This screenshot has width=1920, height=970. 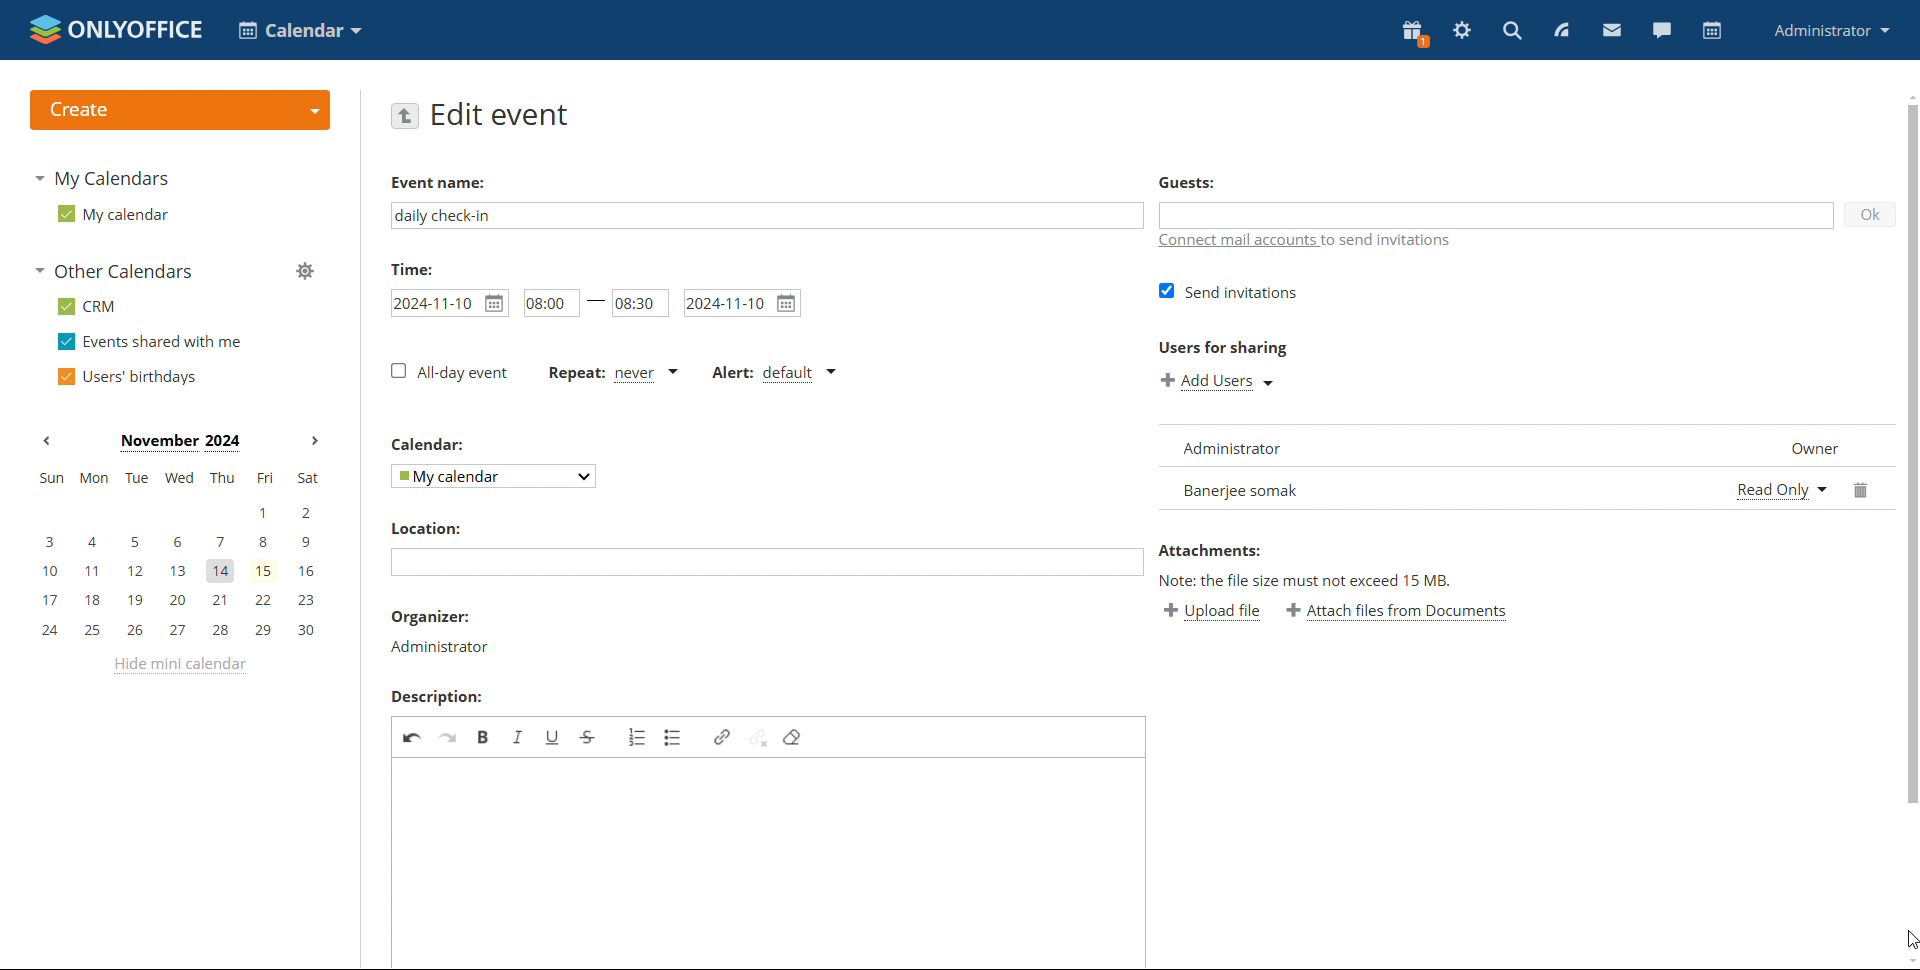 I want to click on location:, so click(x=425, y=529).